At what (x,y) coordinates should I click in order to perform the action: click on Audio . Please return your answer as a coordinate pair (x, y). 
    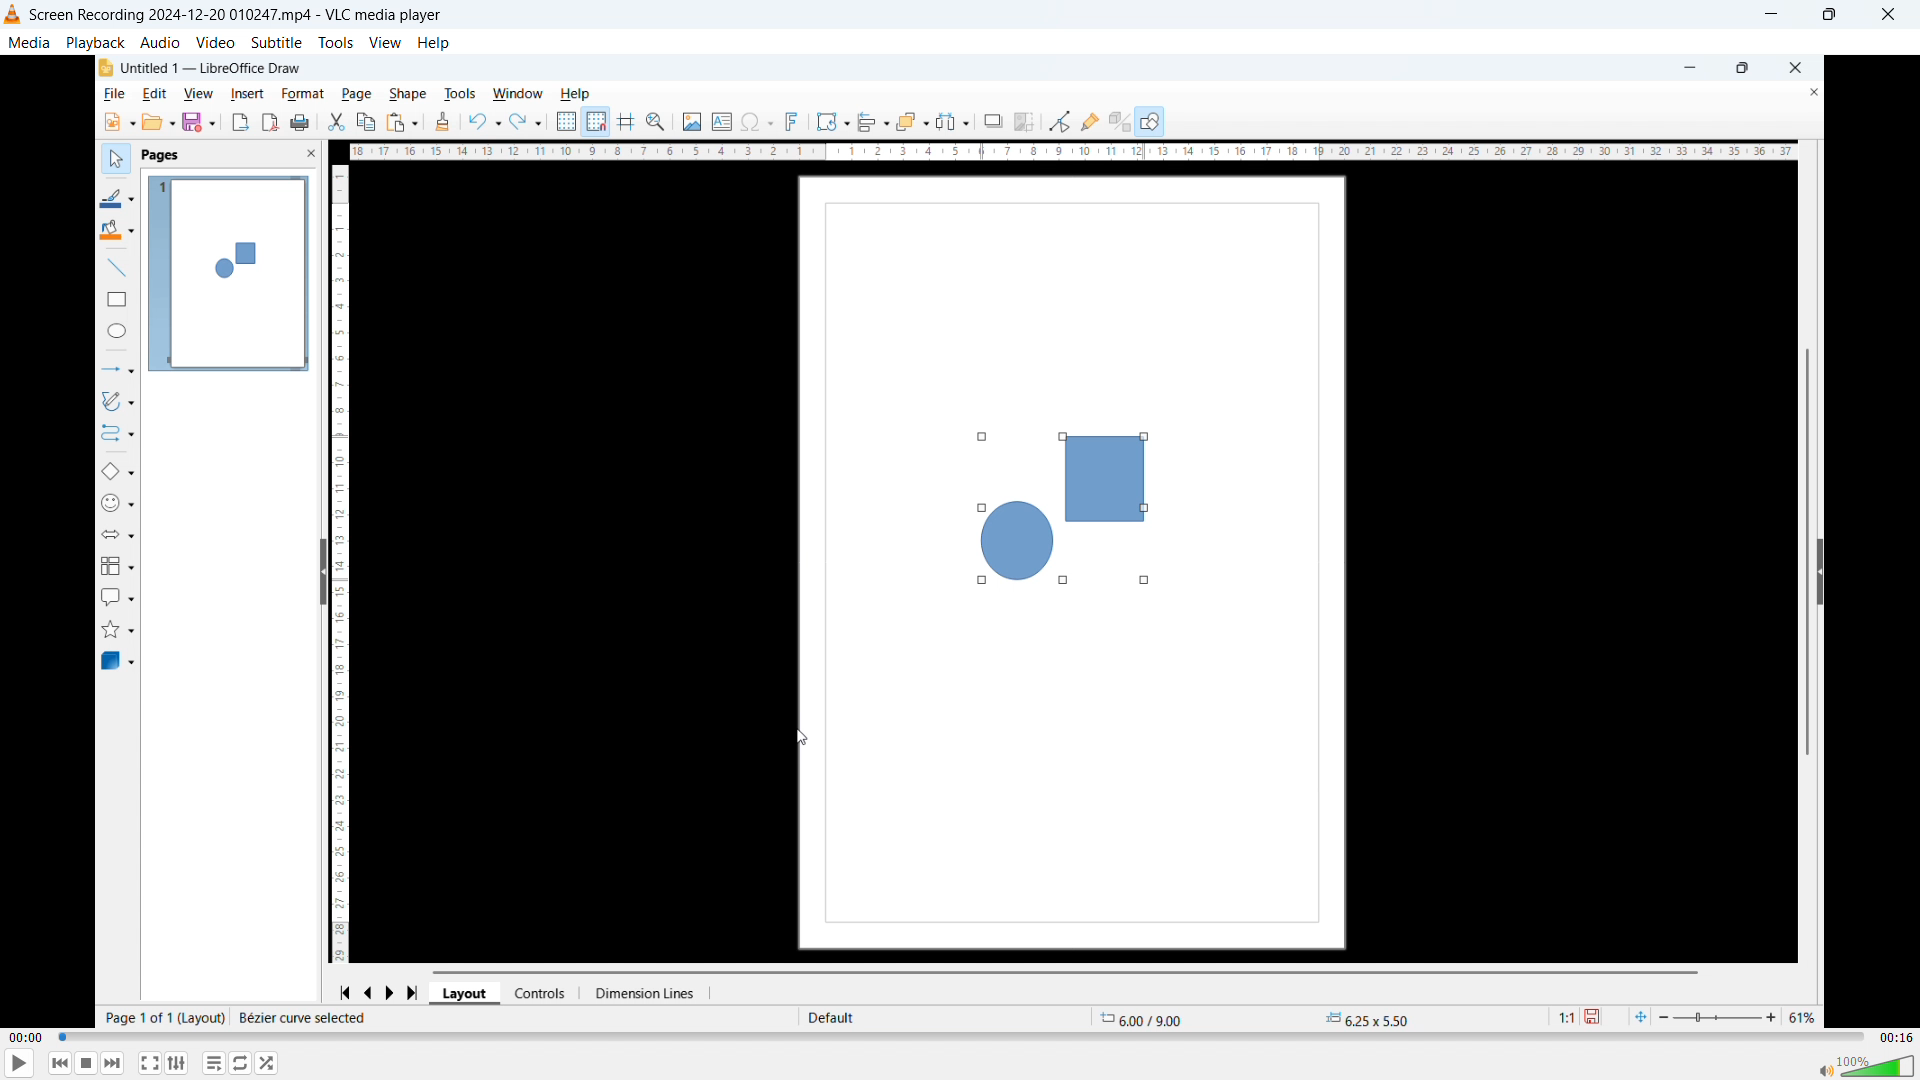
    Looking at the image, I should click on (161, 42).